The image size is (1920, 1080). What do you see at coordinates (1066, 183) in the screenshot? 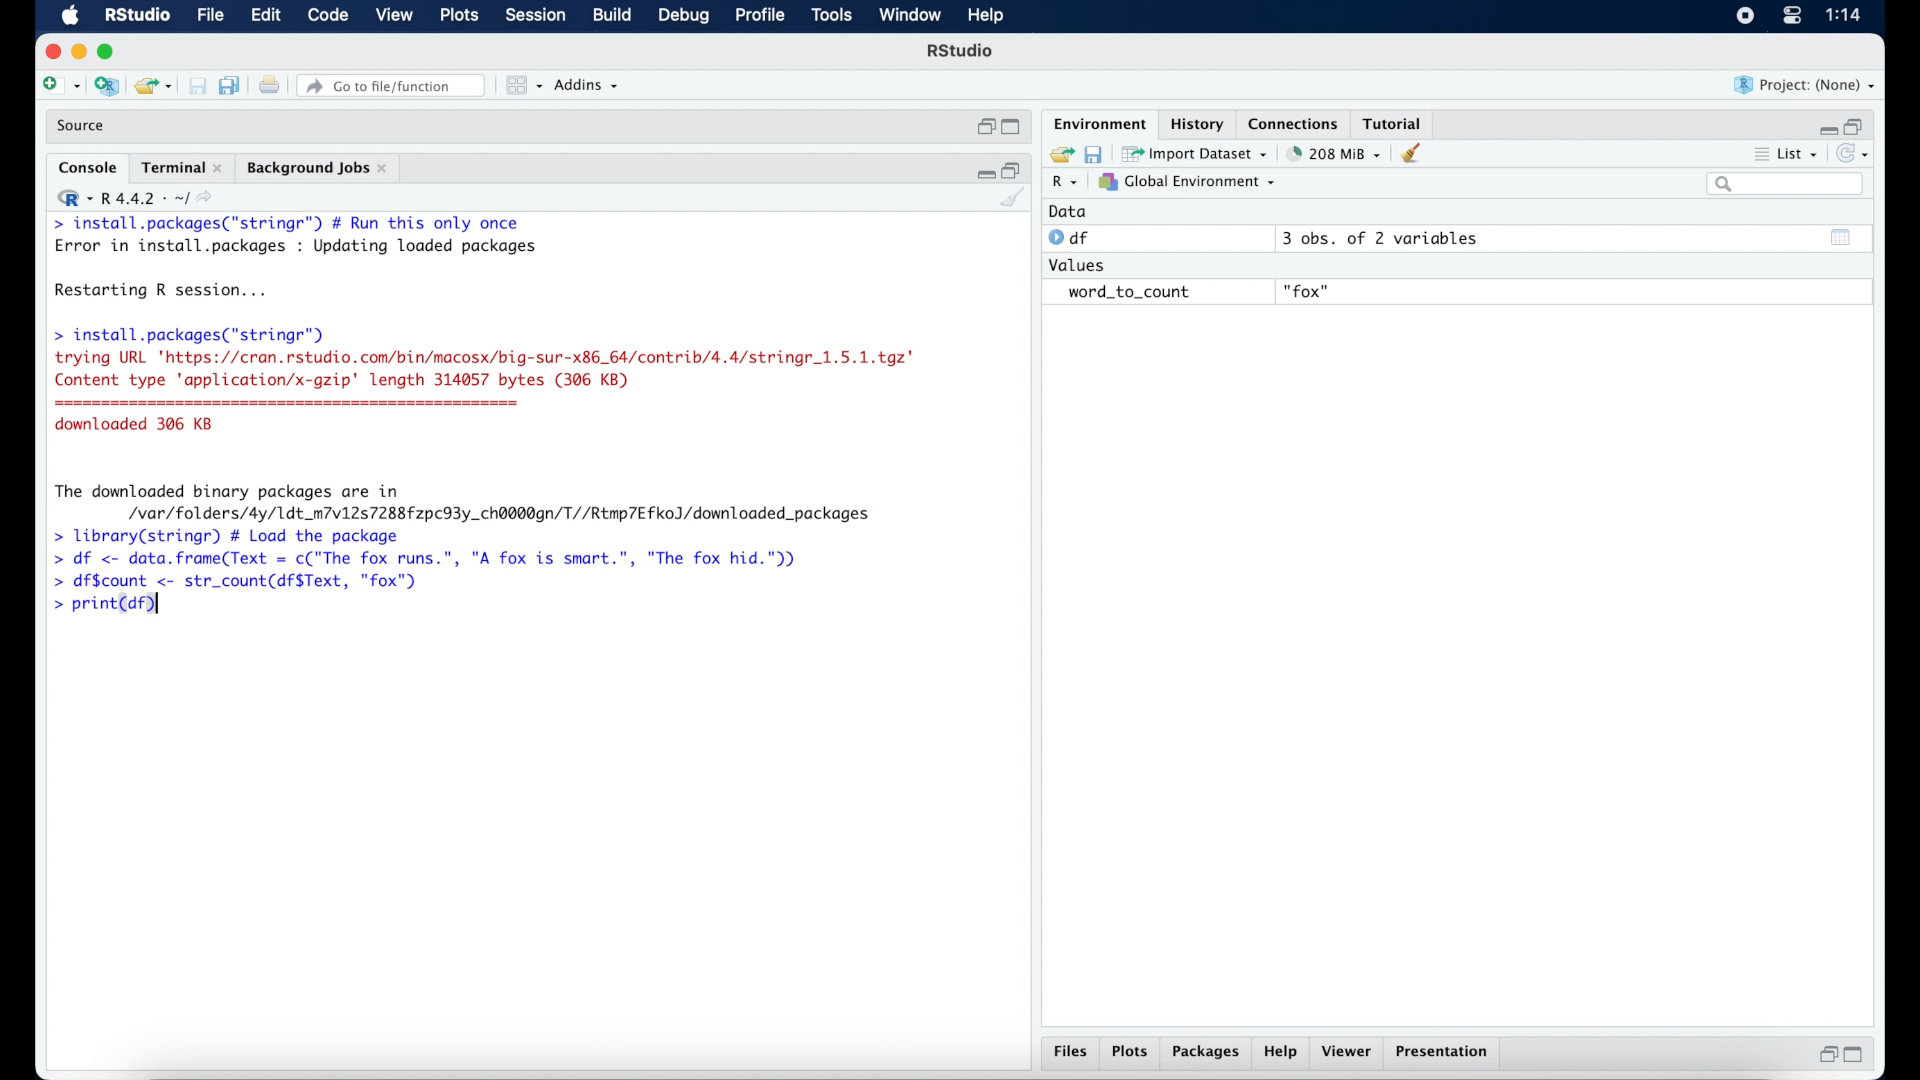
I see `R` at bounding box center [1066, 183].